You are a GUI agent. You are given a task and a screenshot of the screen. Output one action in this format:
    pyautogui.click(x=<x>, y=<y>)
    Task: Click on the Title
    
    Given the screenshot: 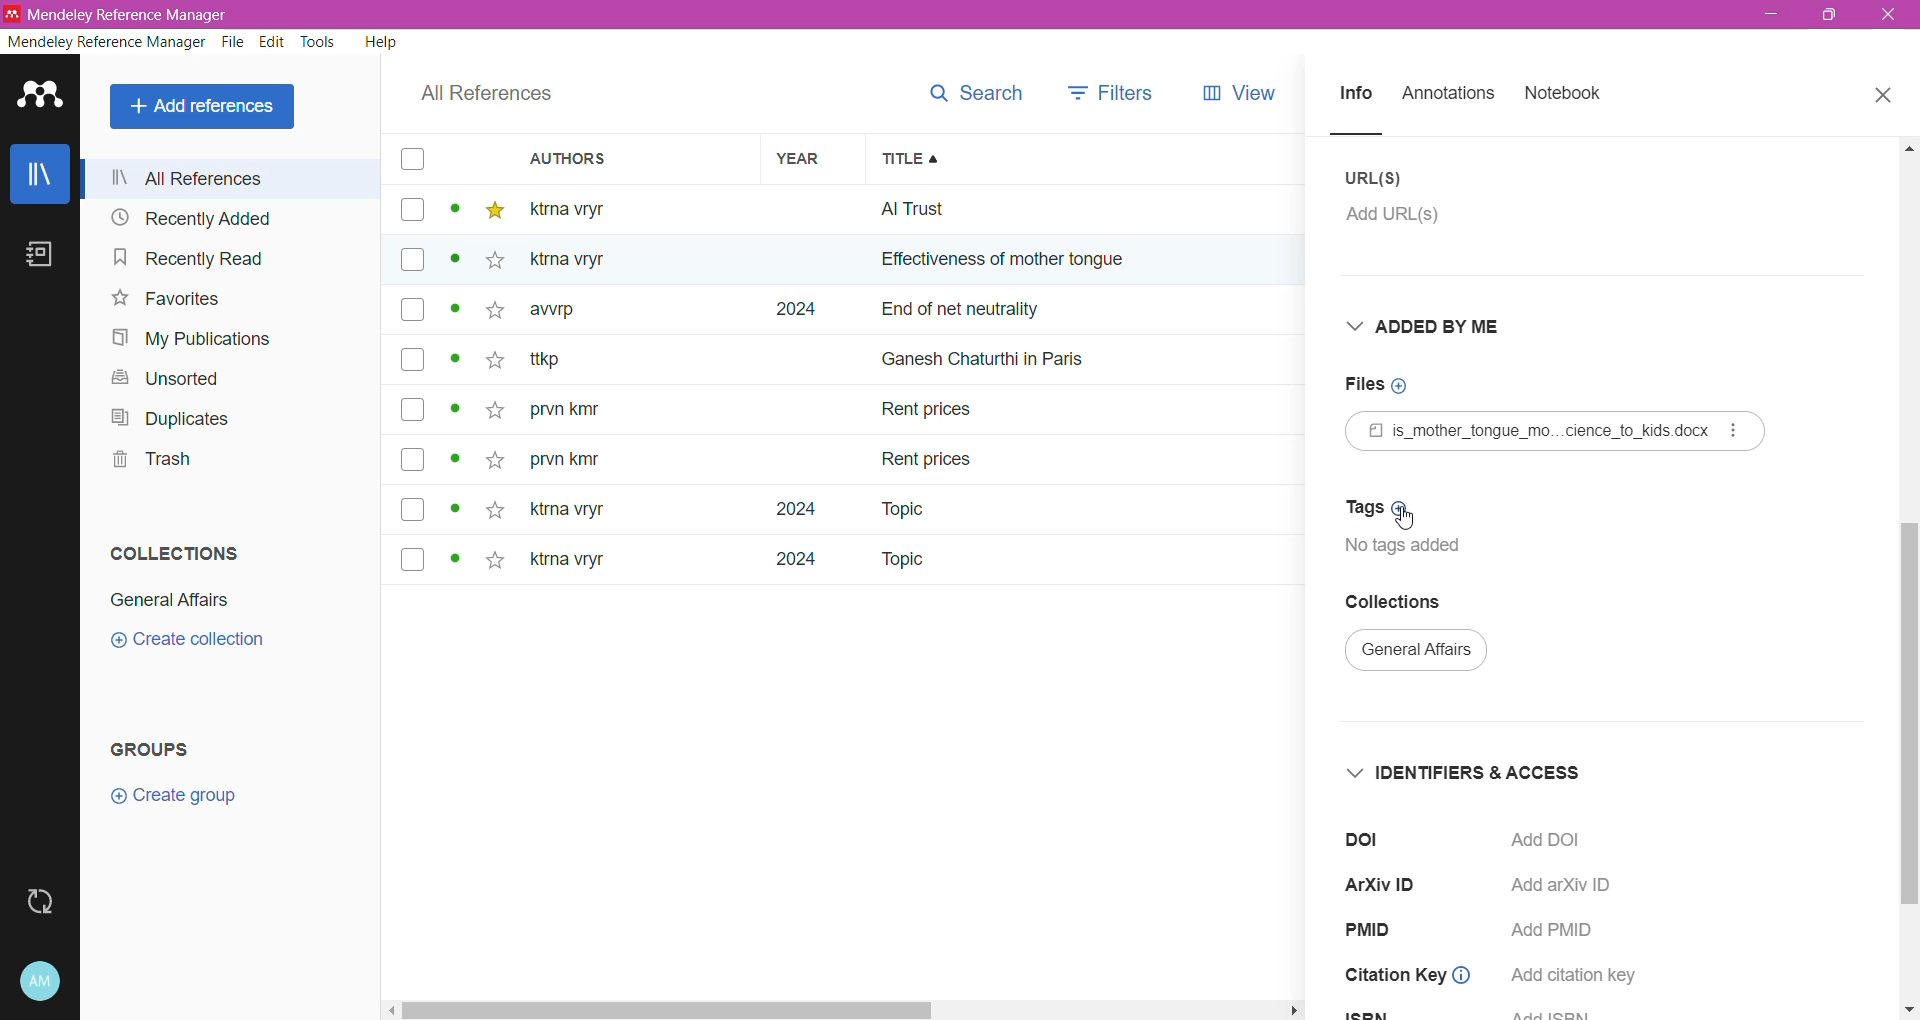 What is the action you would take?
    pyautogui.click(x=1096, y=159)
    